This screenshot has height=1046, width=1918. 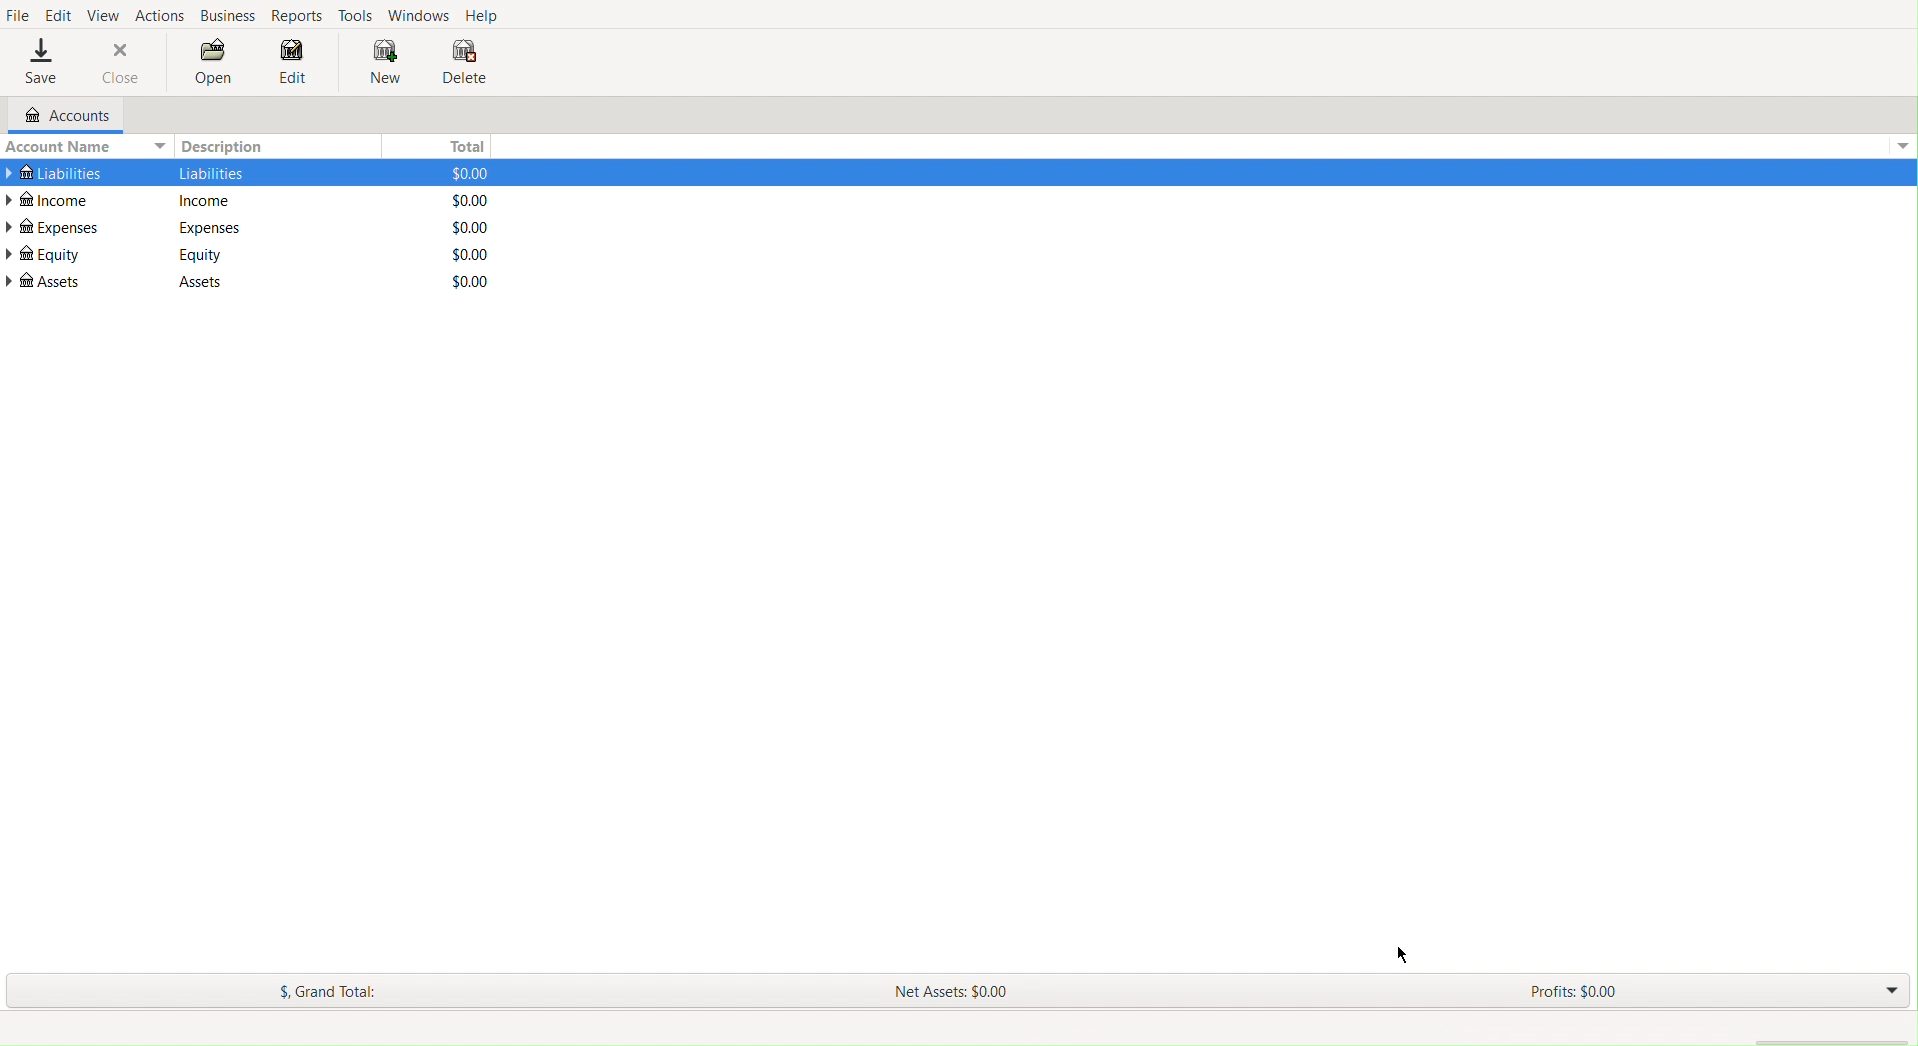 I want to click on Profits, so click(x=1573, y=993).